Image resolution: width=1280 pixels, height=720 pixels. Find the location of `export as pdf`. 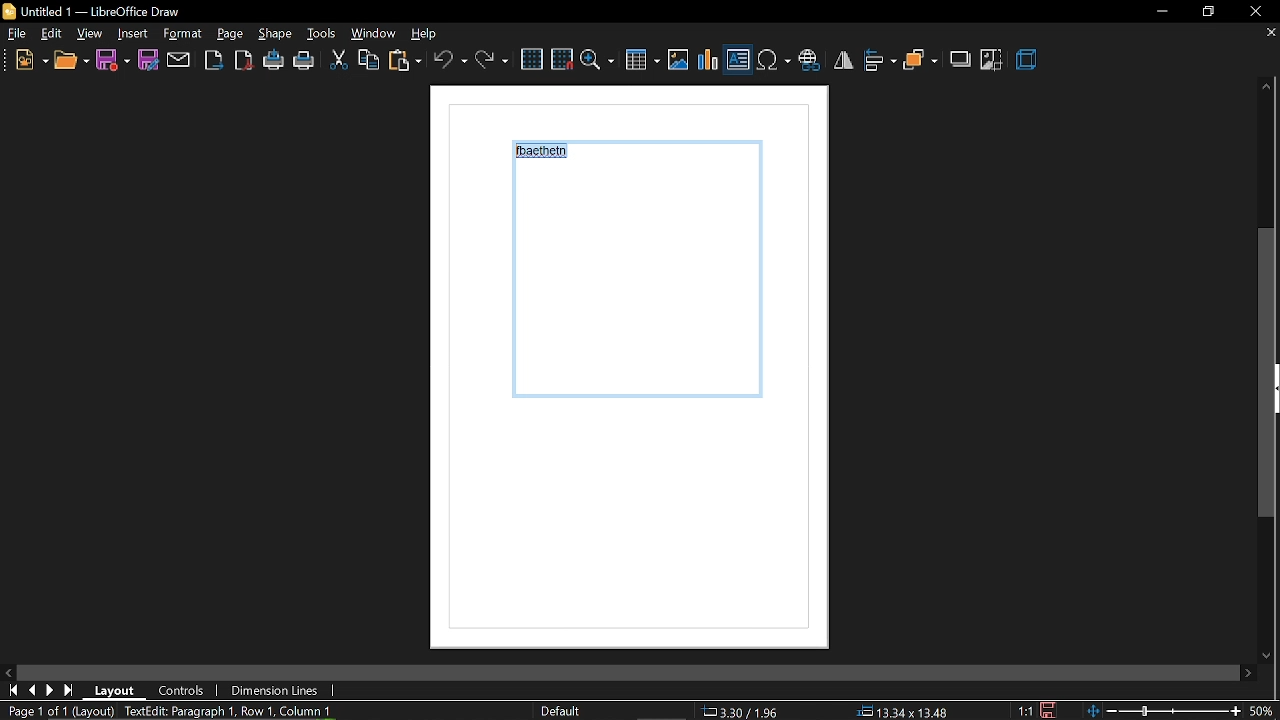

export as pdf is located at coordinates (243, 60).